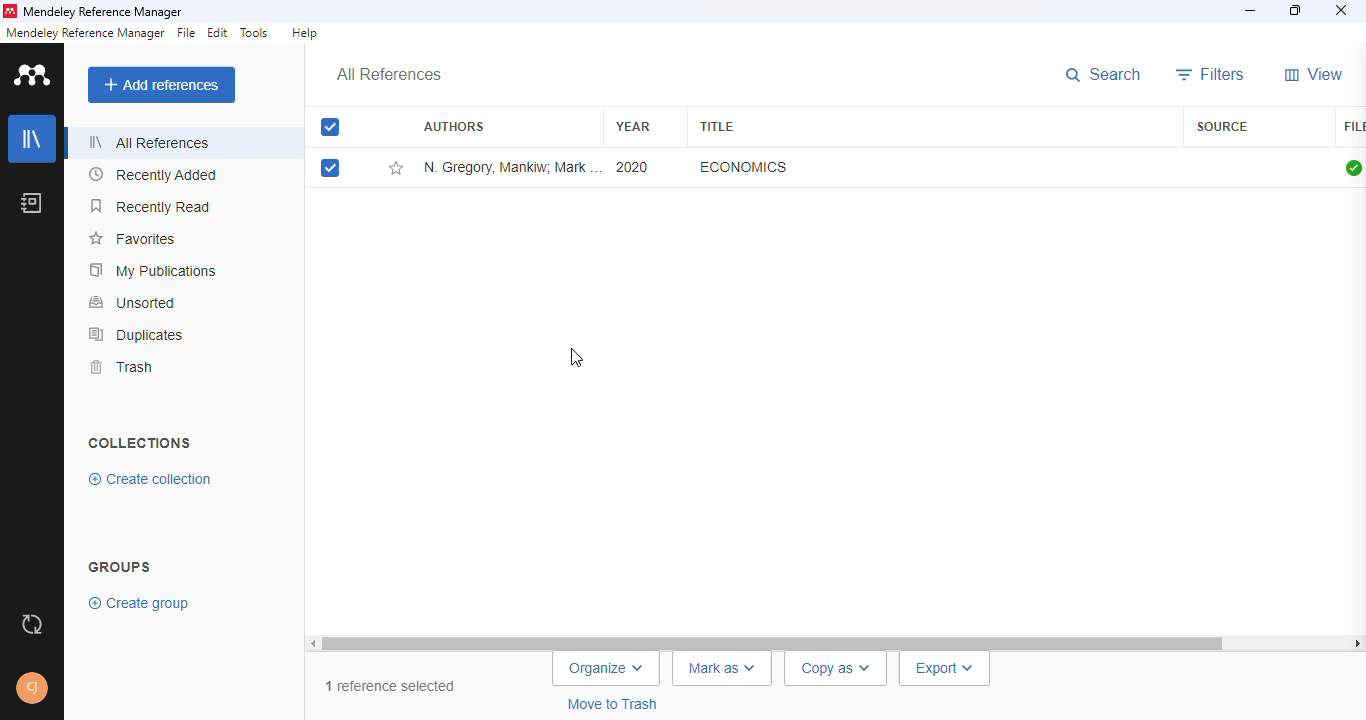 Image resolution: width=1366 pixels, height=720 pixels. I want to click on create collection, so click(151, 479).